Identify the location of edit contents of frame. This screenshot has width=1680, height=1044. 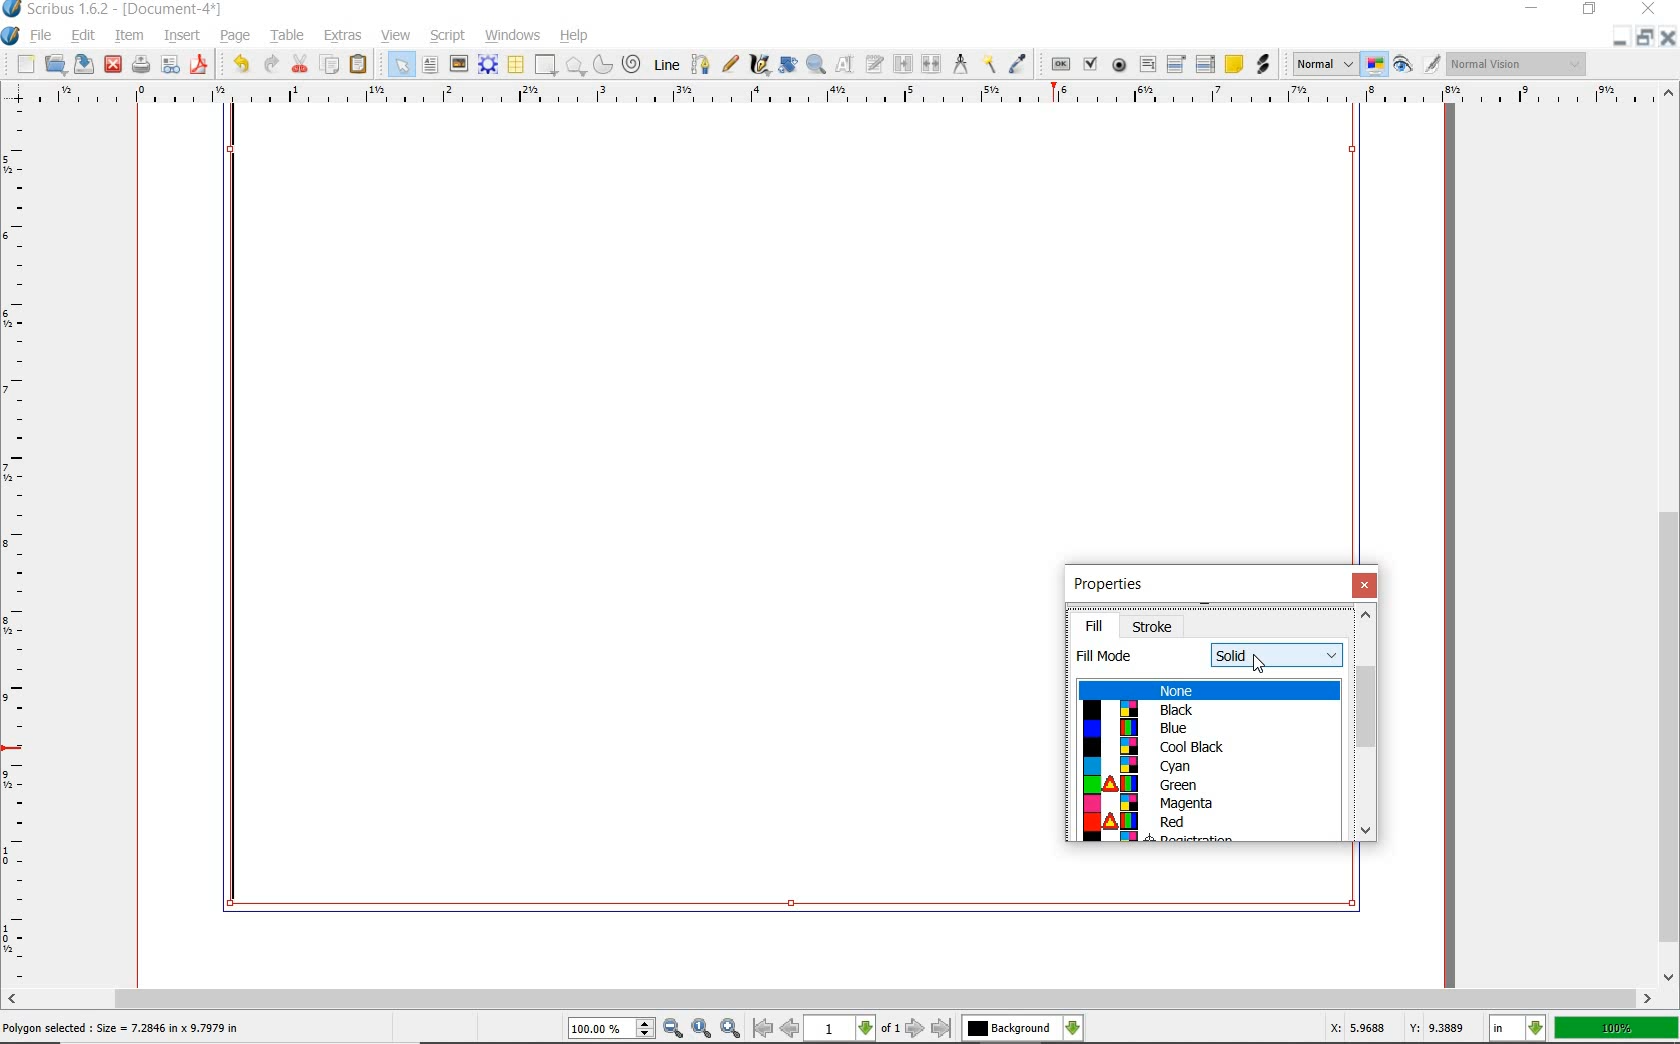
(843, 64).